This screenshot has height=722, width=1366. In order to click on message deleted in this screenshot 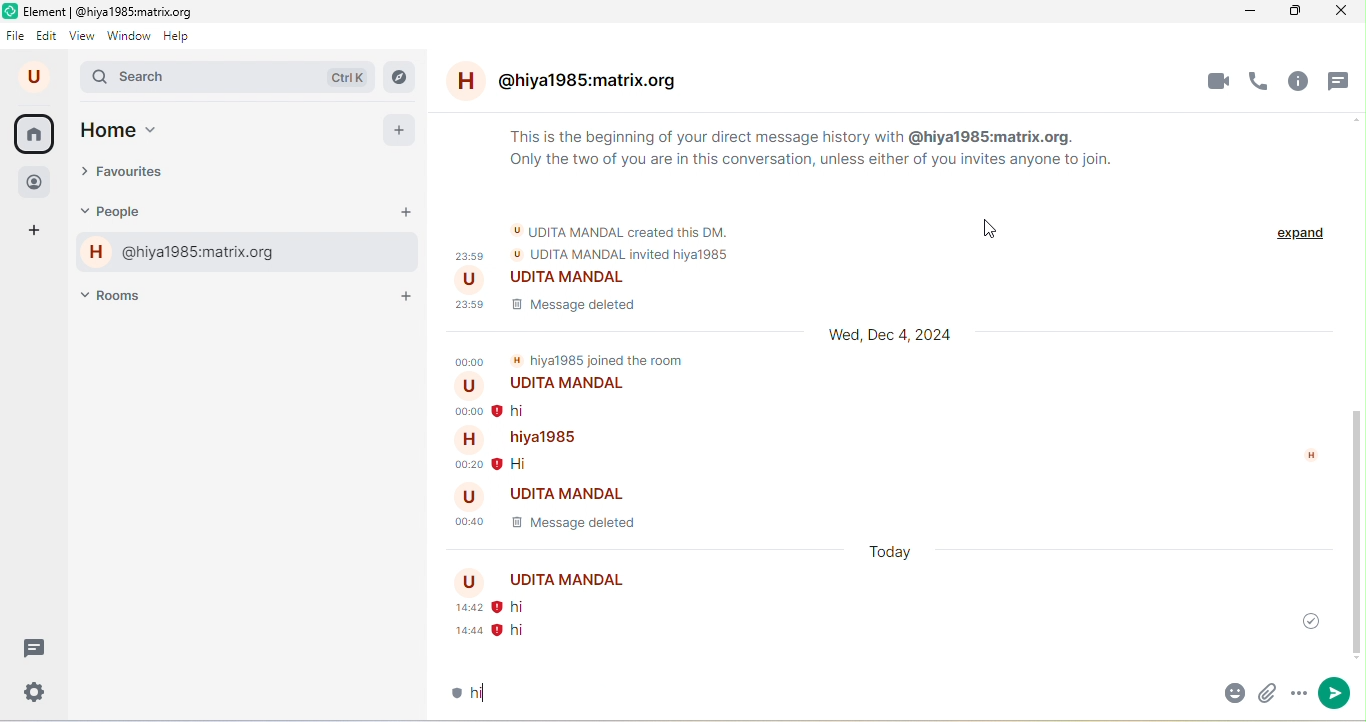, I will do `click(573, 310)`.